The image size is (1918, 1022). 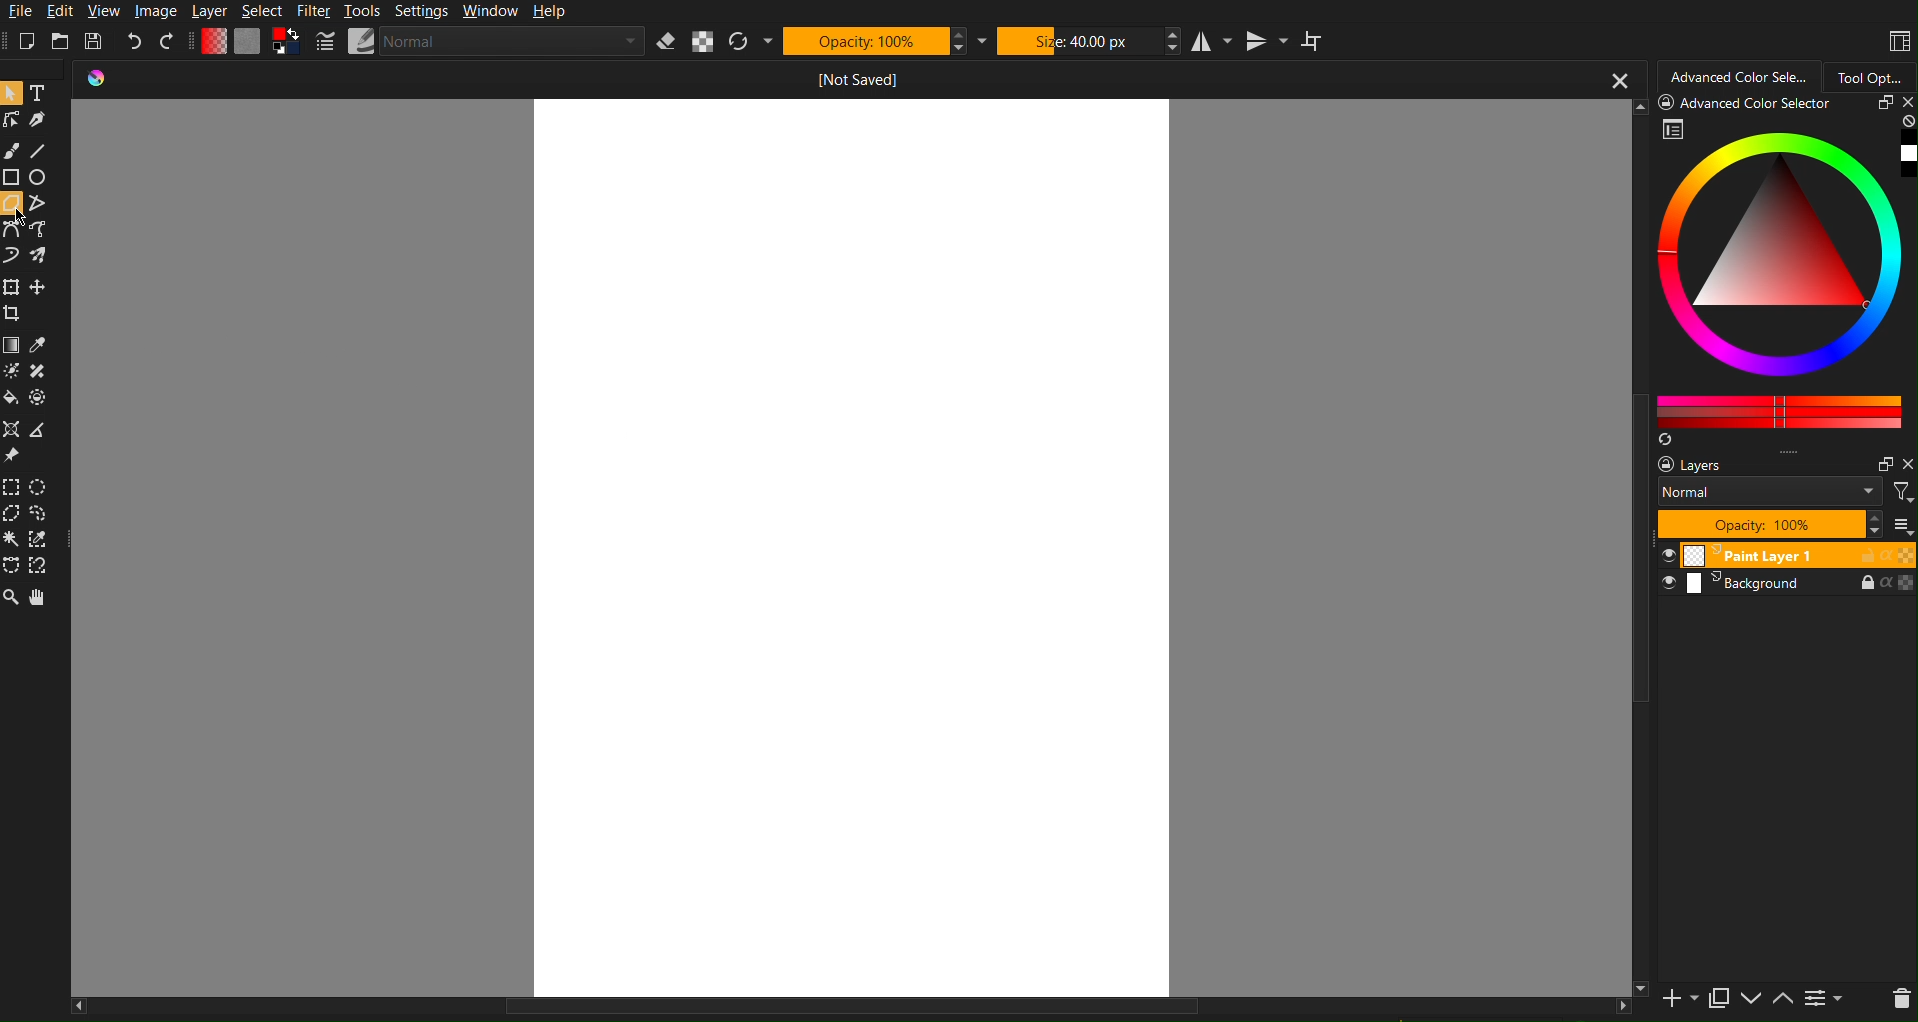 What do you see at coordinates (40, 487) in the screenshot?
I see `elliptical Selection Tools` at bounding box center [40, 487].